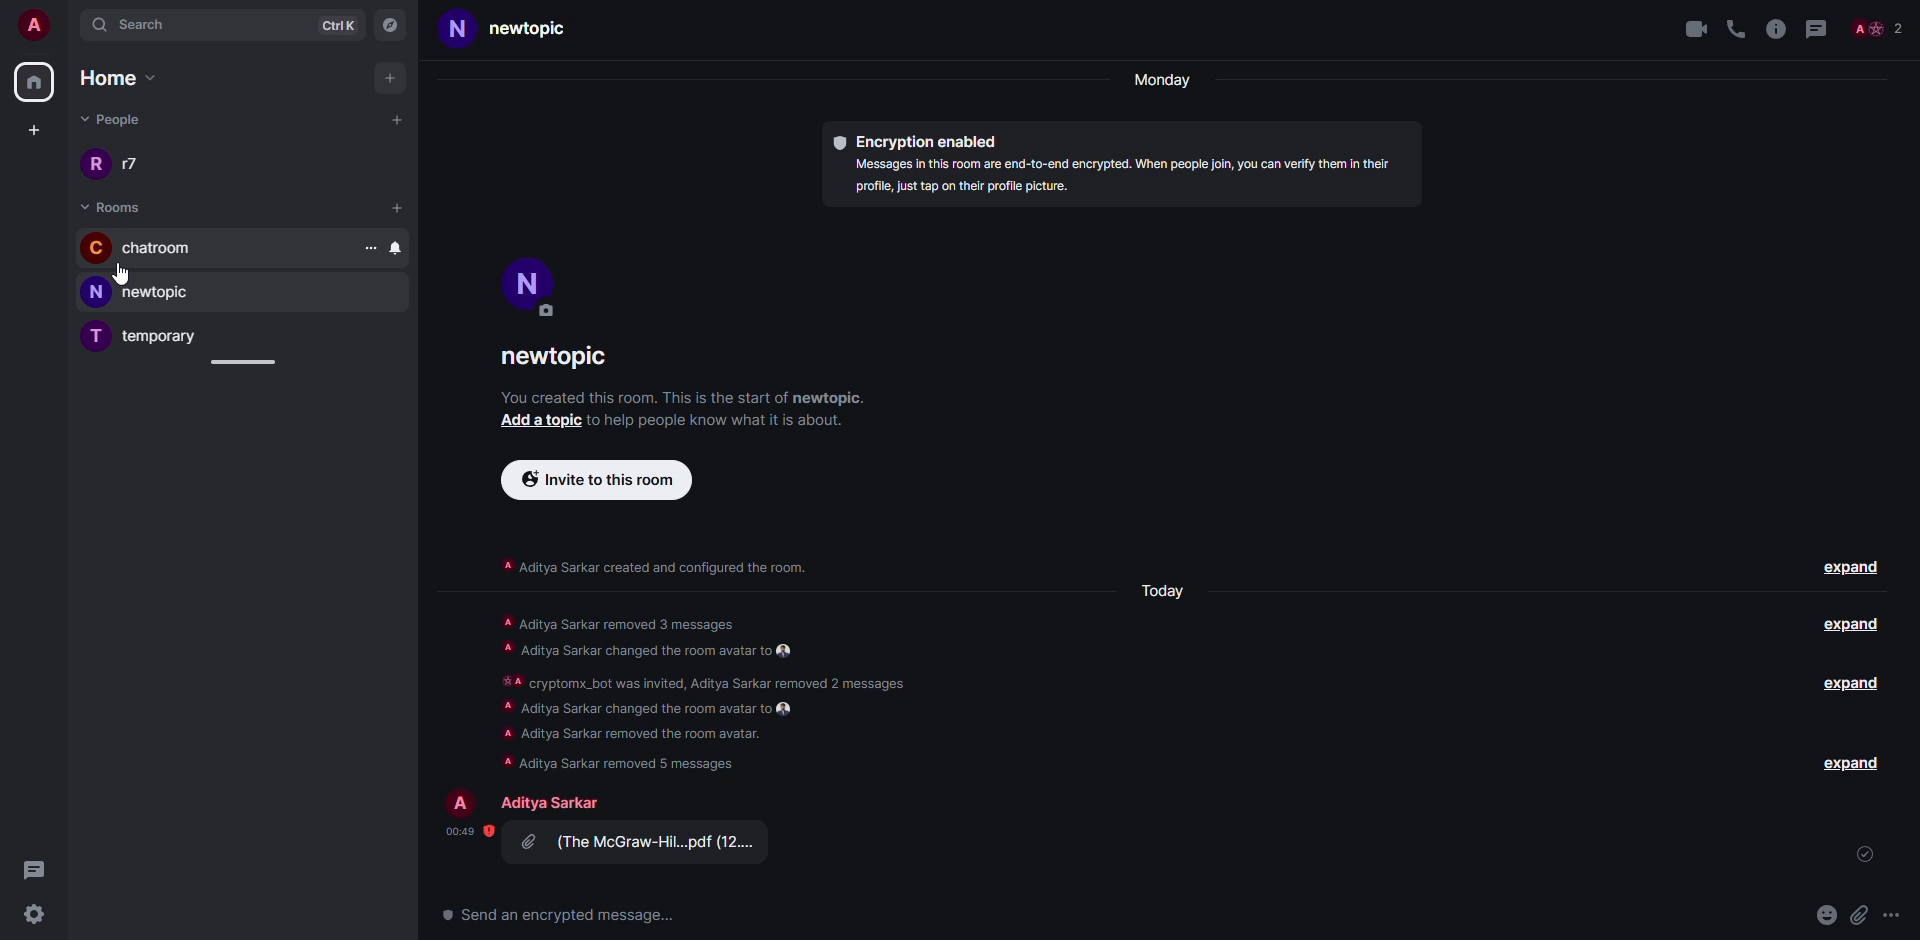 The width and height of the screenshot is (1920, 940). Describe the element at coordinates (340, 23) in the screenshot. I see `ctrlK` at that location.